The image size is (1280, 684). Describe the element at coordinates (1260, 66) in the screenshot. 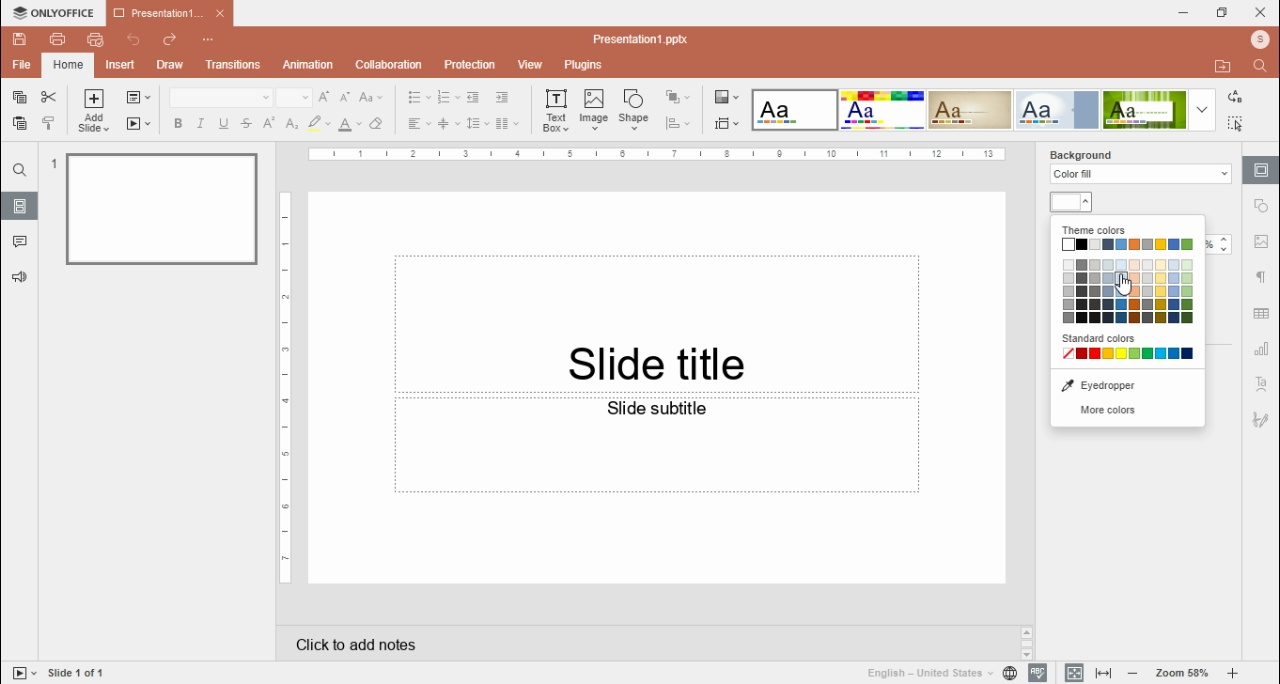

I see `find` at that location.